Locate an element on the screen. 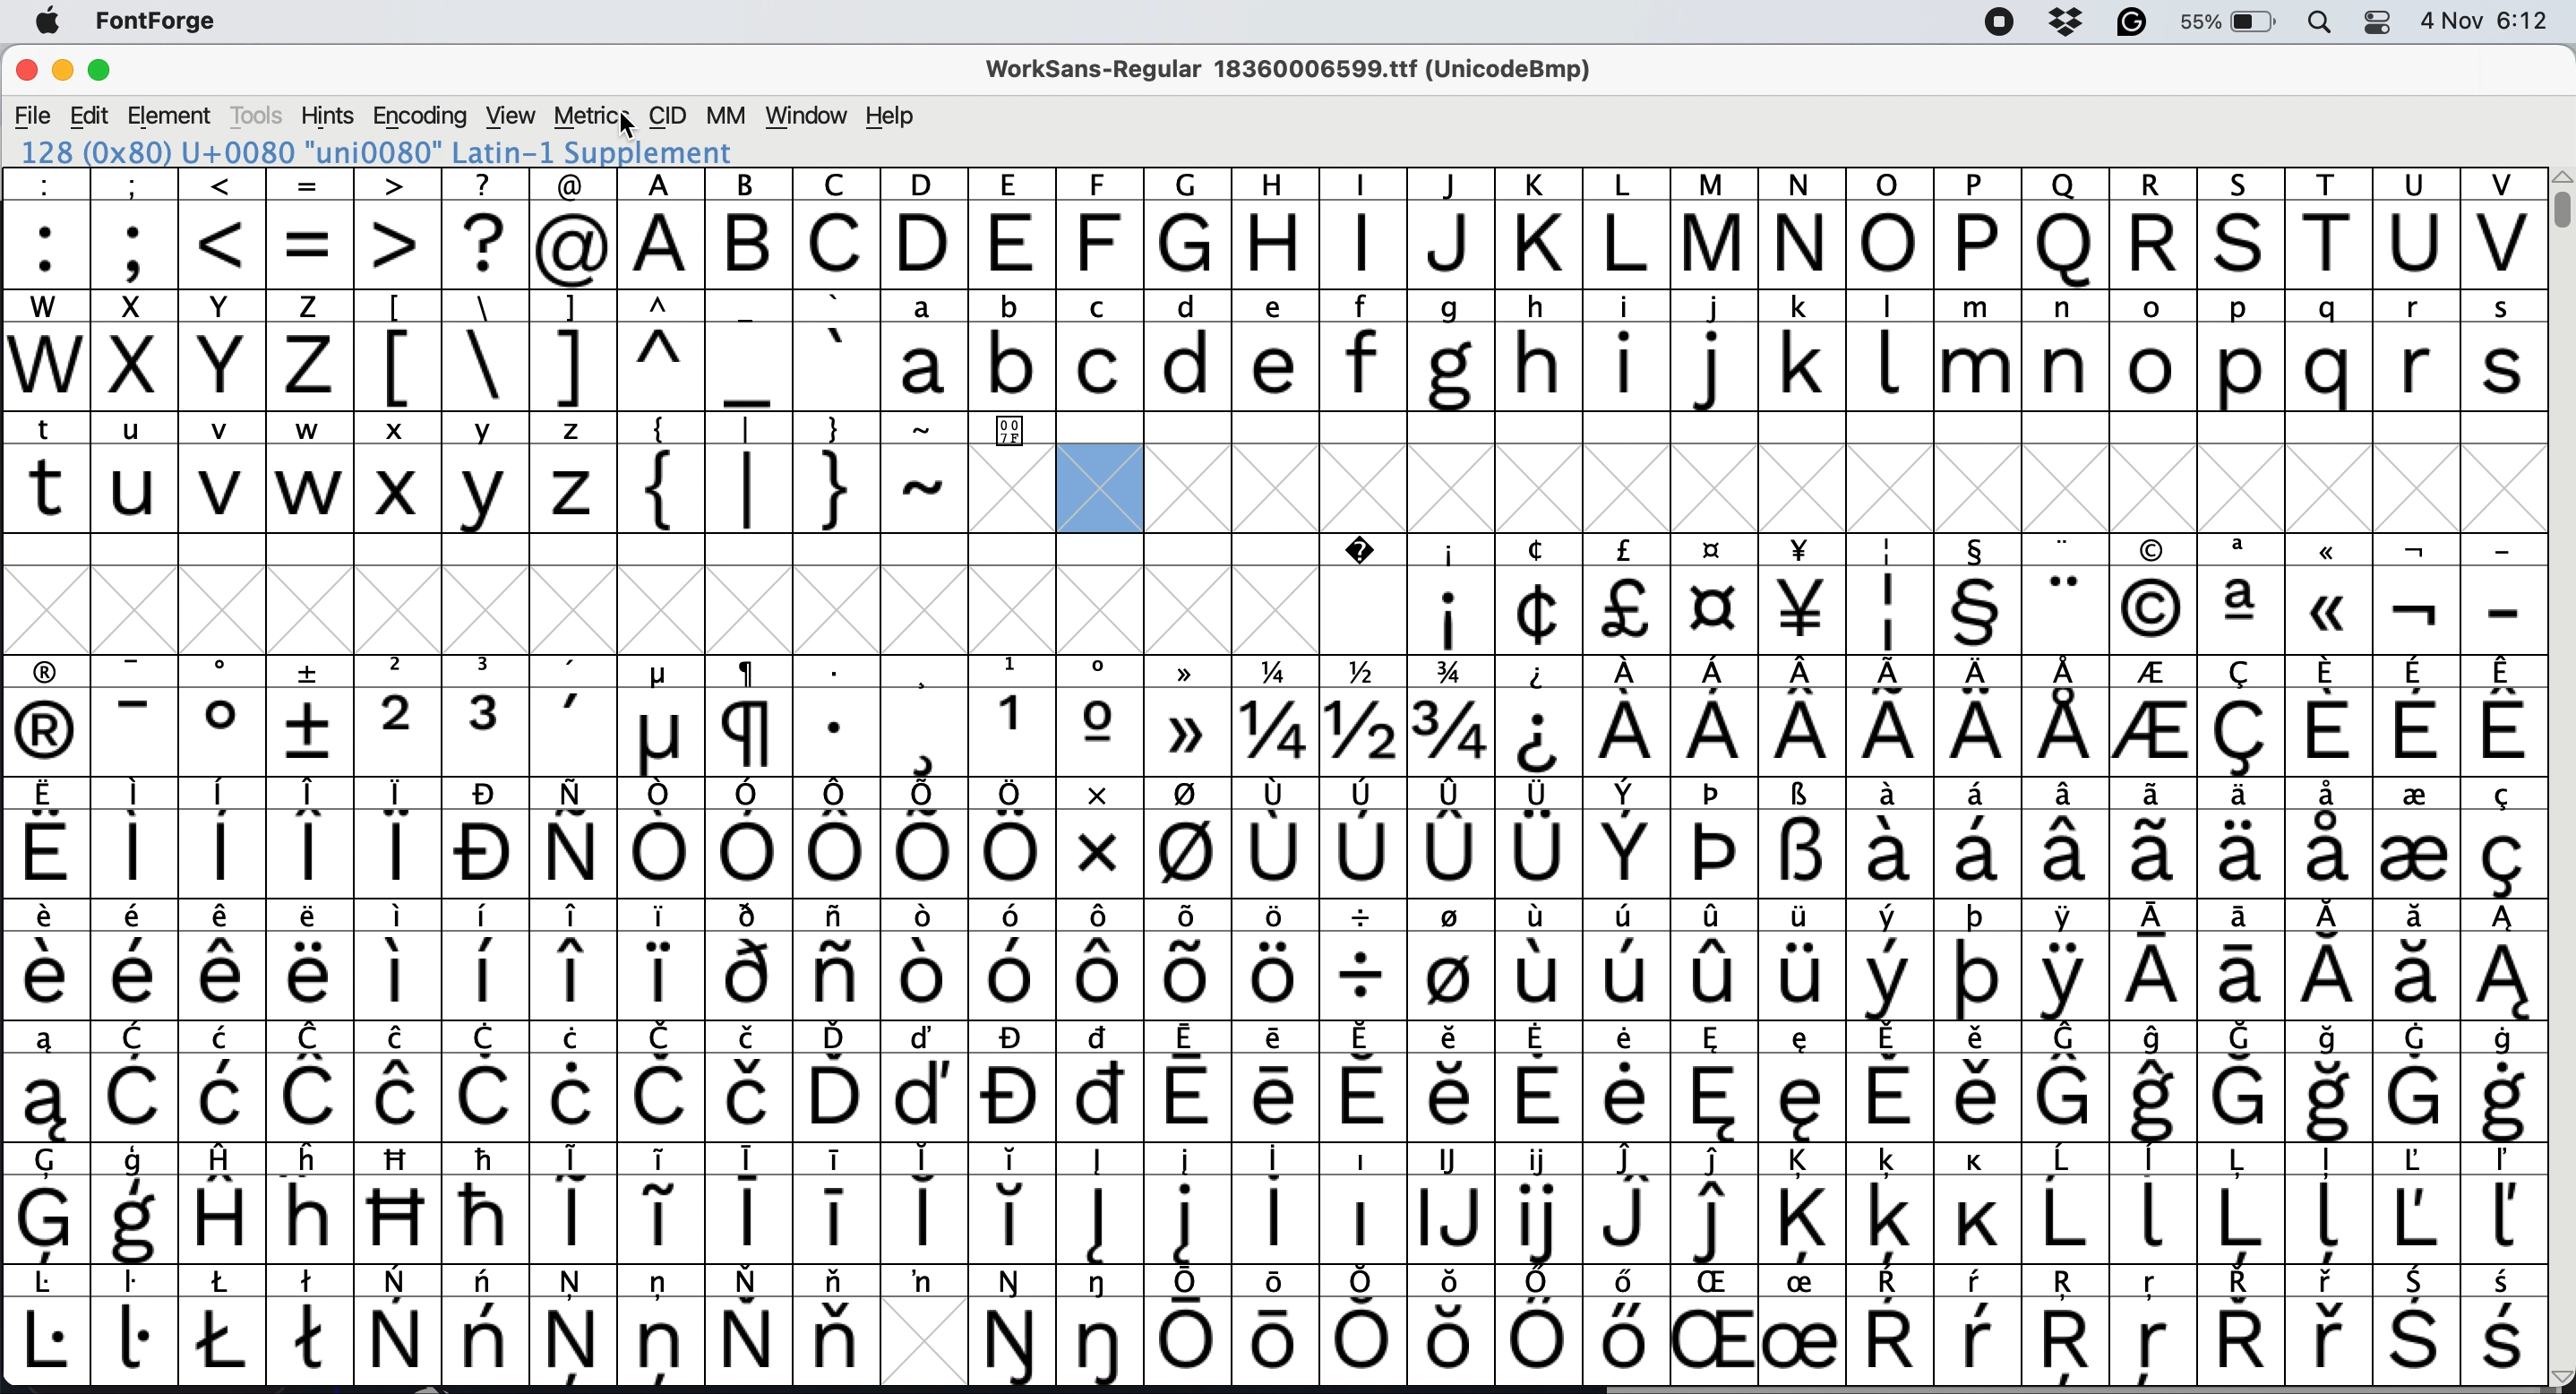 The width and height of the screenshot is (2576, 1394). Window is located at coordinates (808, 115).